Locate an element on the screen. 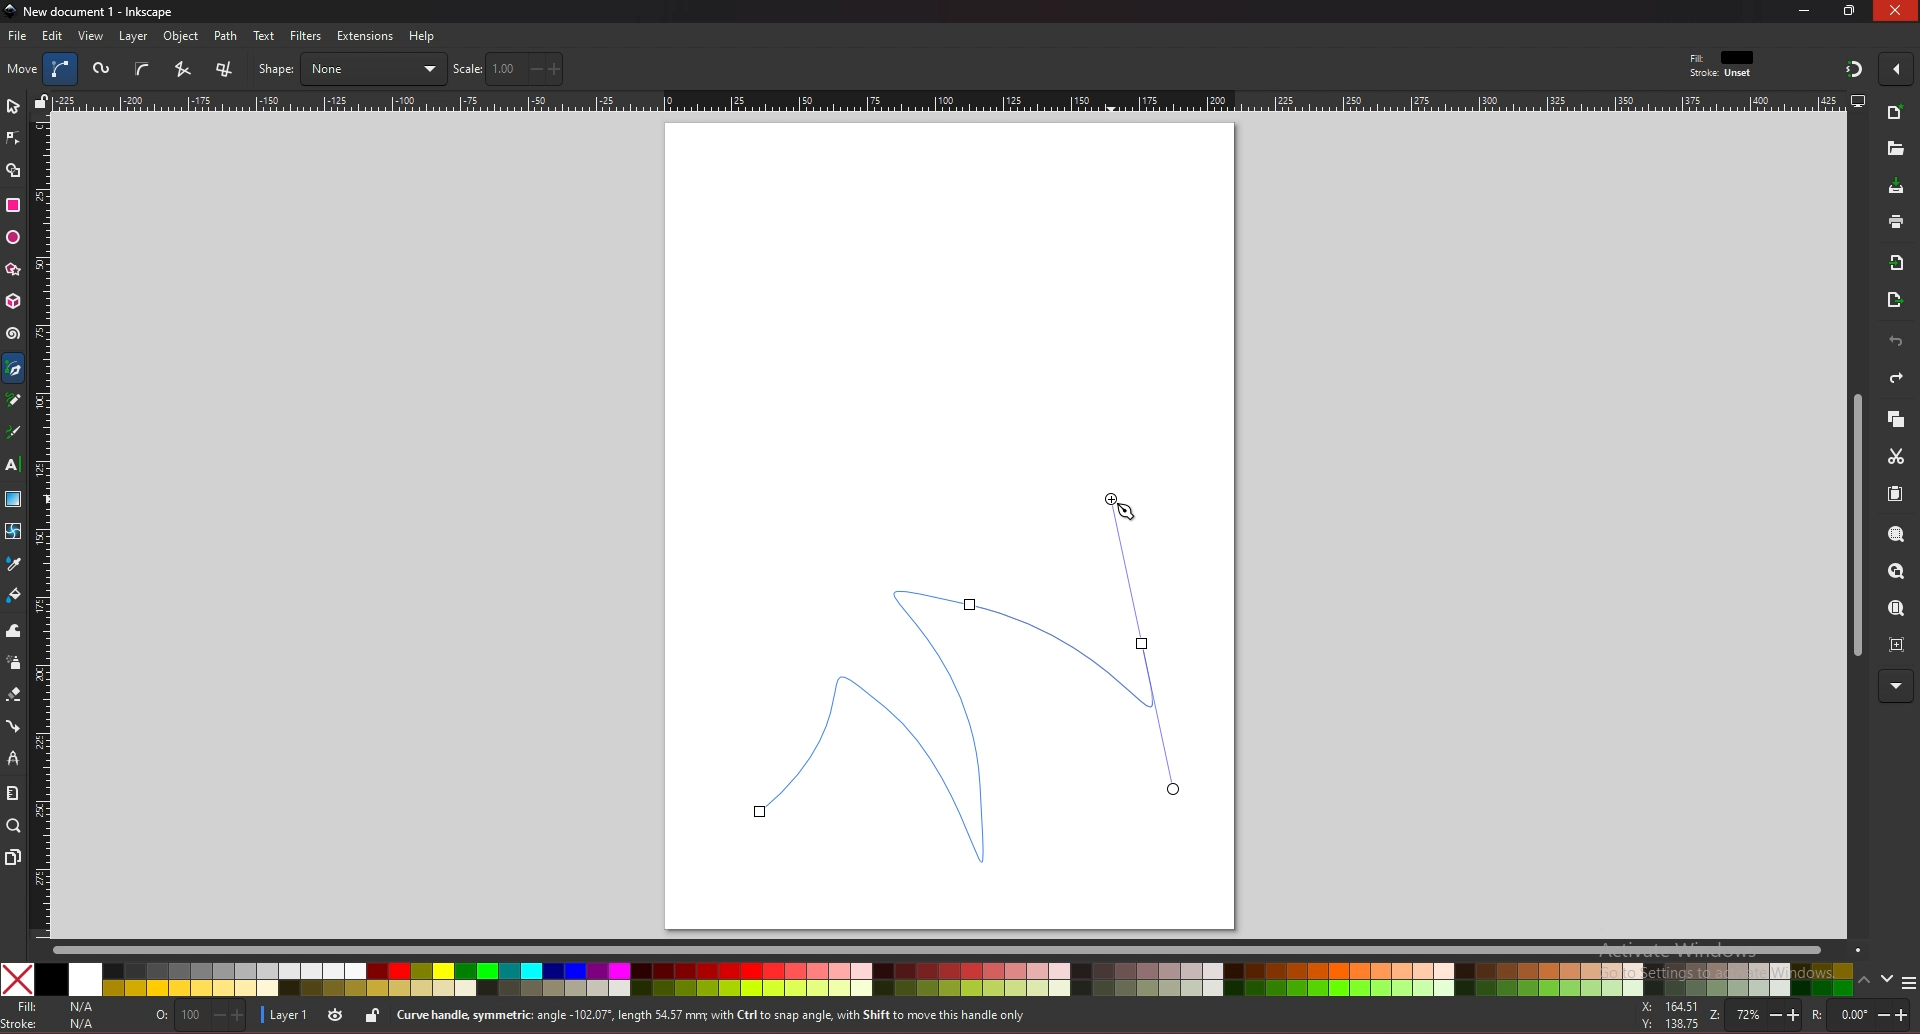  spray is located at coordinates (13, 663).